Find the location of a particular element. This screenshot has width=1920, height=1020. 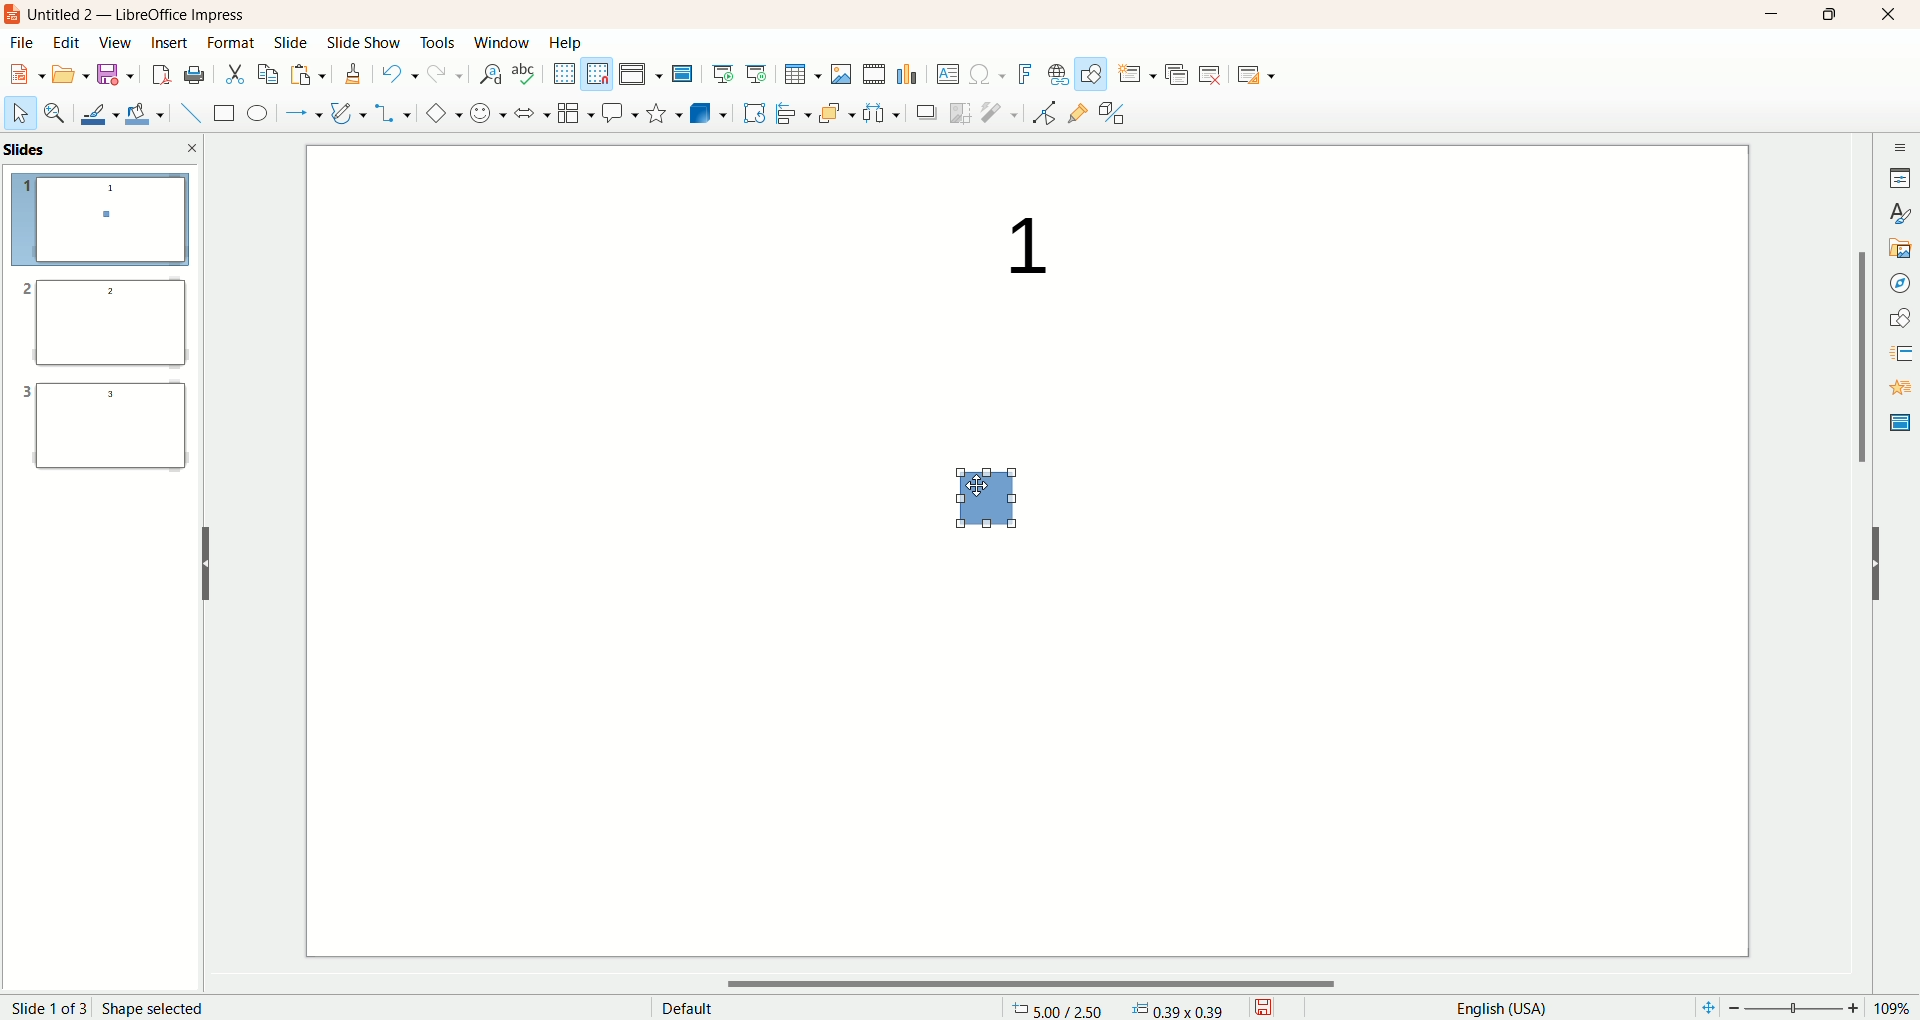

draw function is located at coordinates (1091, 74).